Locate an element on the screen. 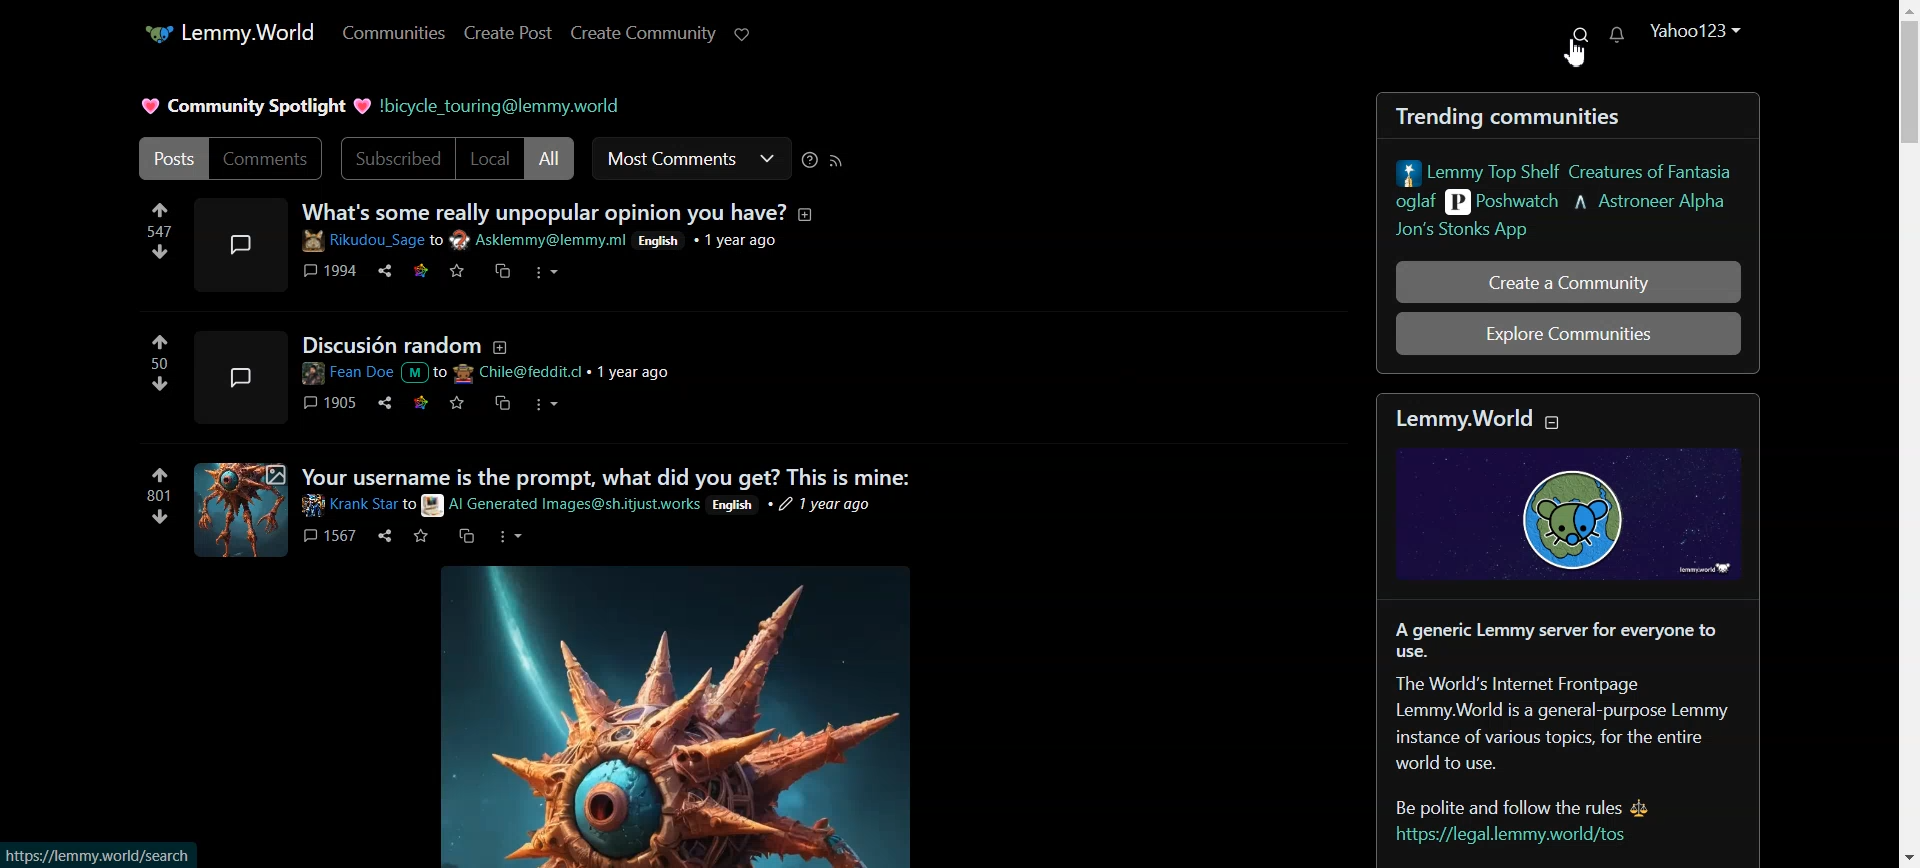 Image resolution: width=1920 pixels, height=868 pixels. Support limmy is located at coordinates (740, 33).